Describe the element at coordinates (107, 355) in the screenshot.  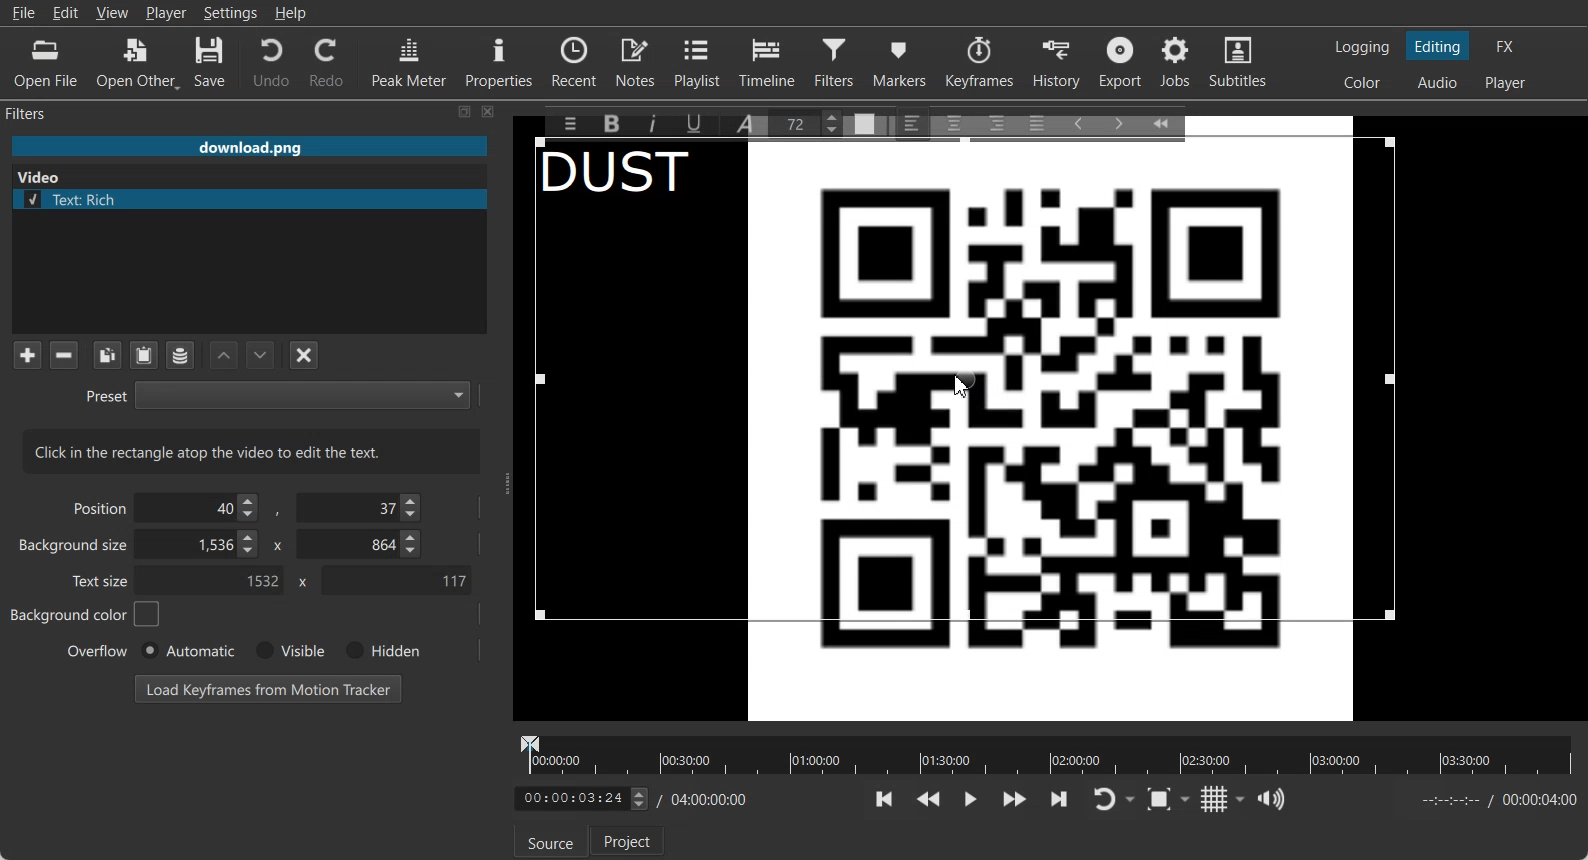
I see `Copy checked filters` at that location.